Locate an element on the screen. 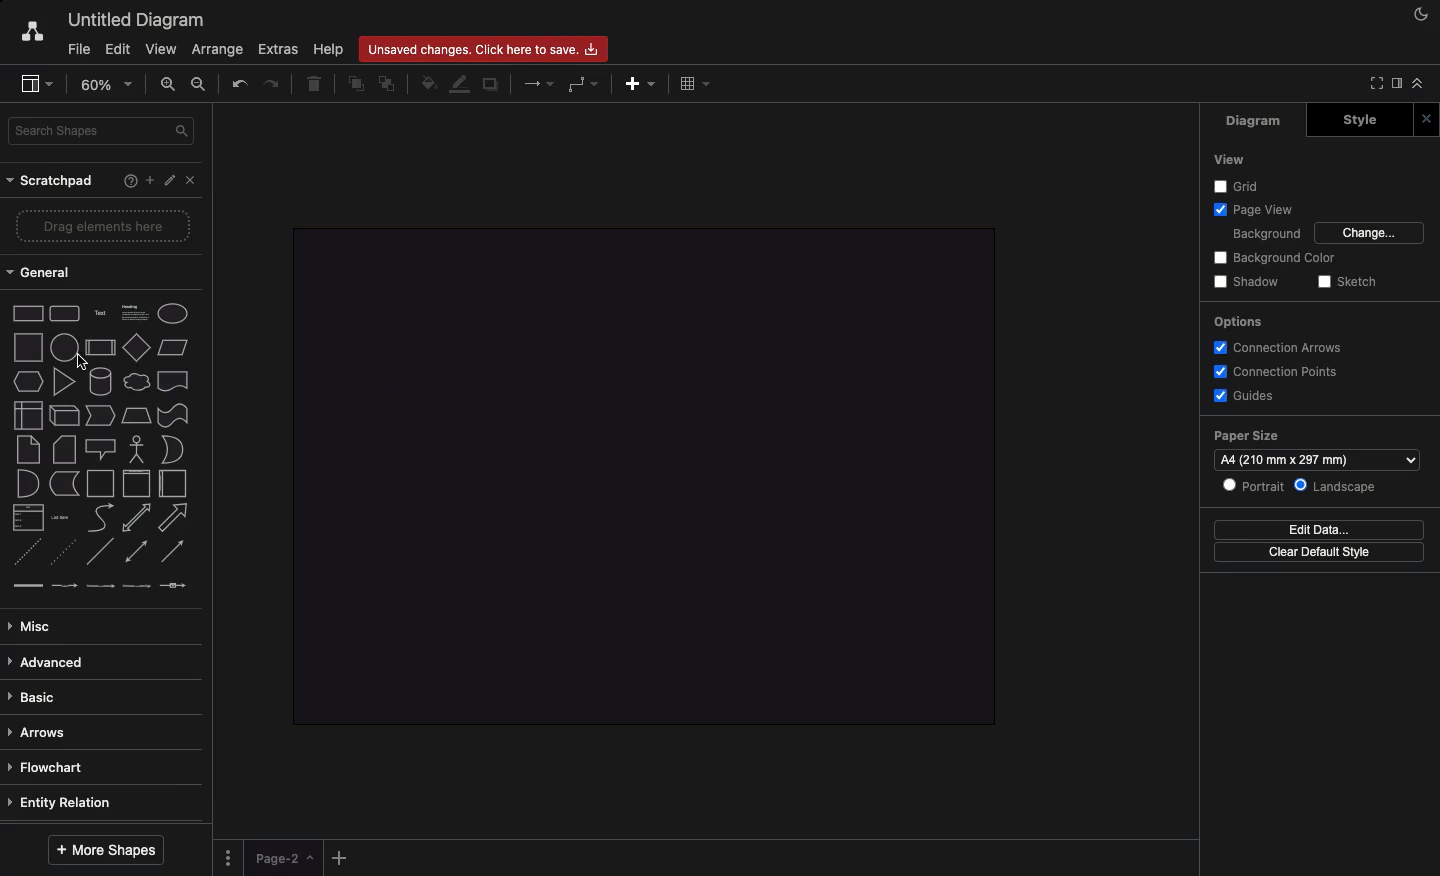  Page 1 is located at coordinates (285, 860).